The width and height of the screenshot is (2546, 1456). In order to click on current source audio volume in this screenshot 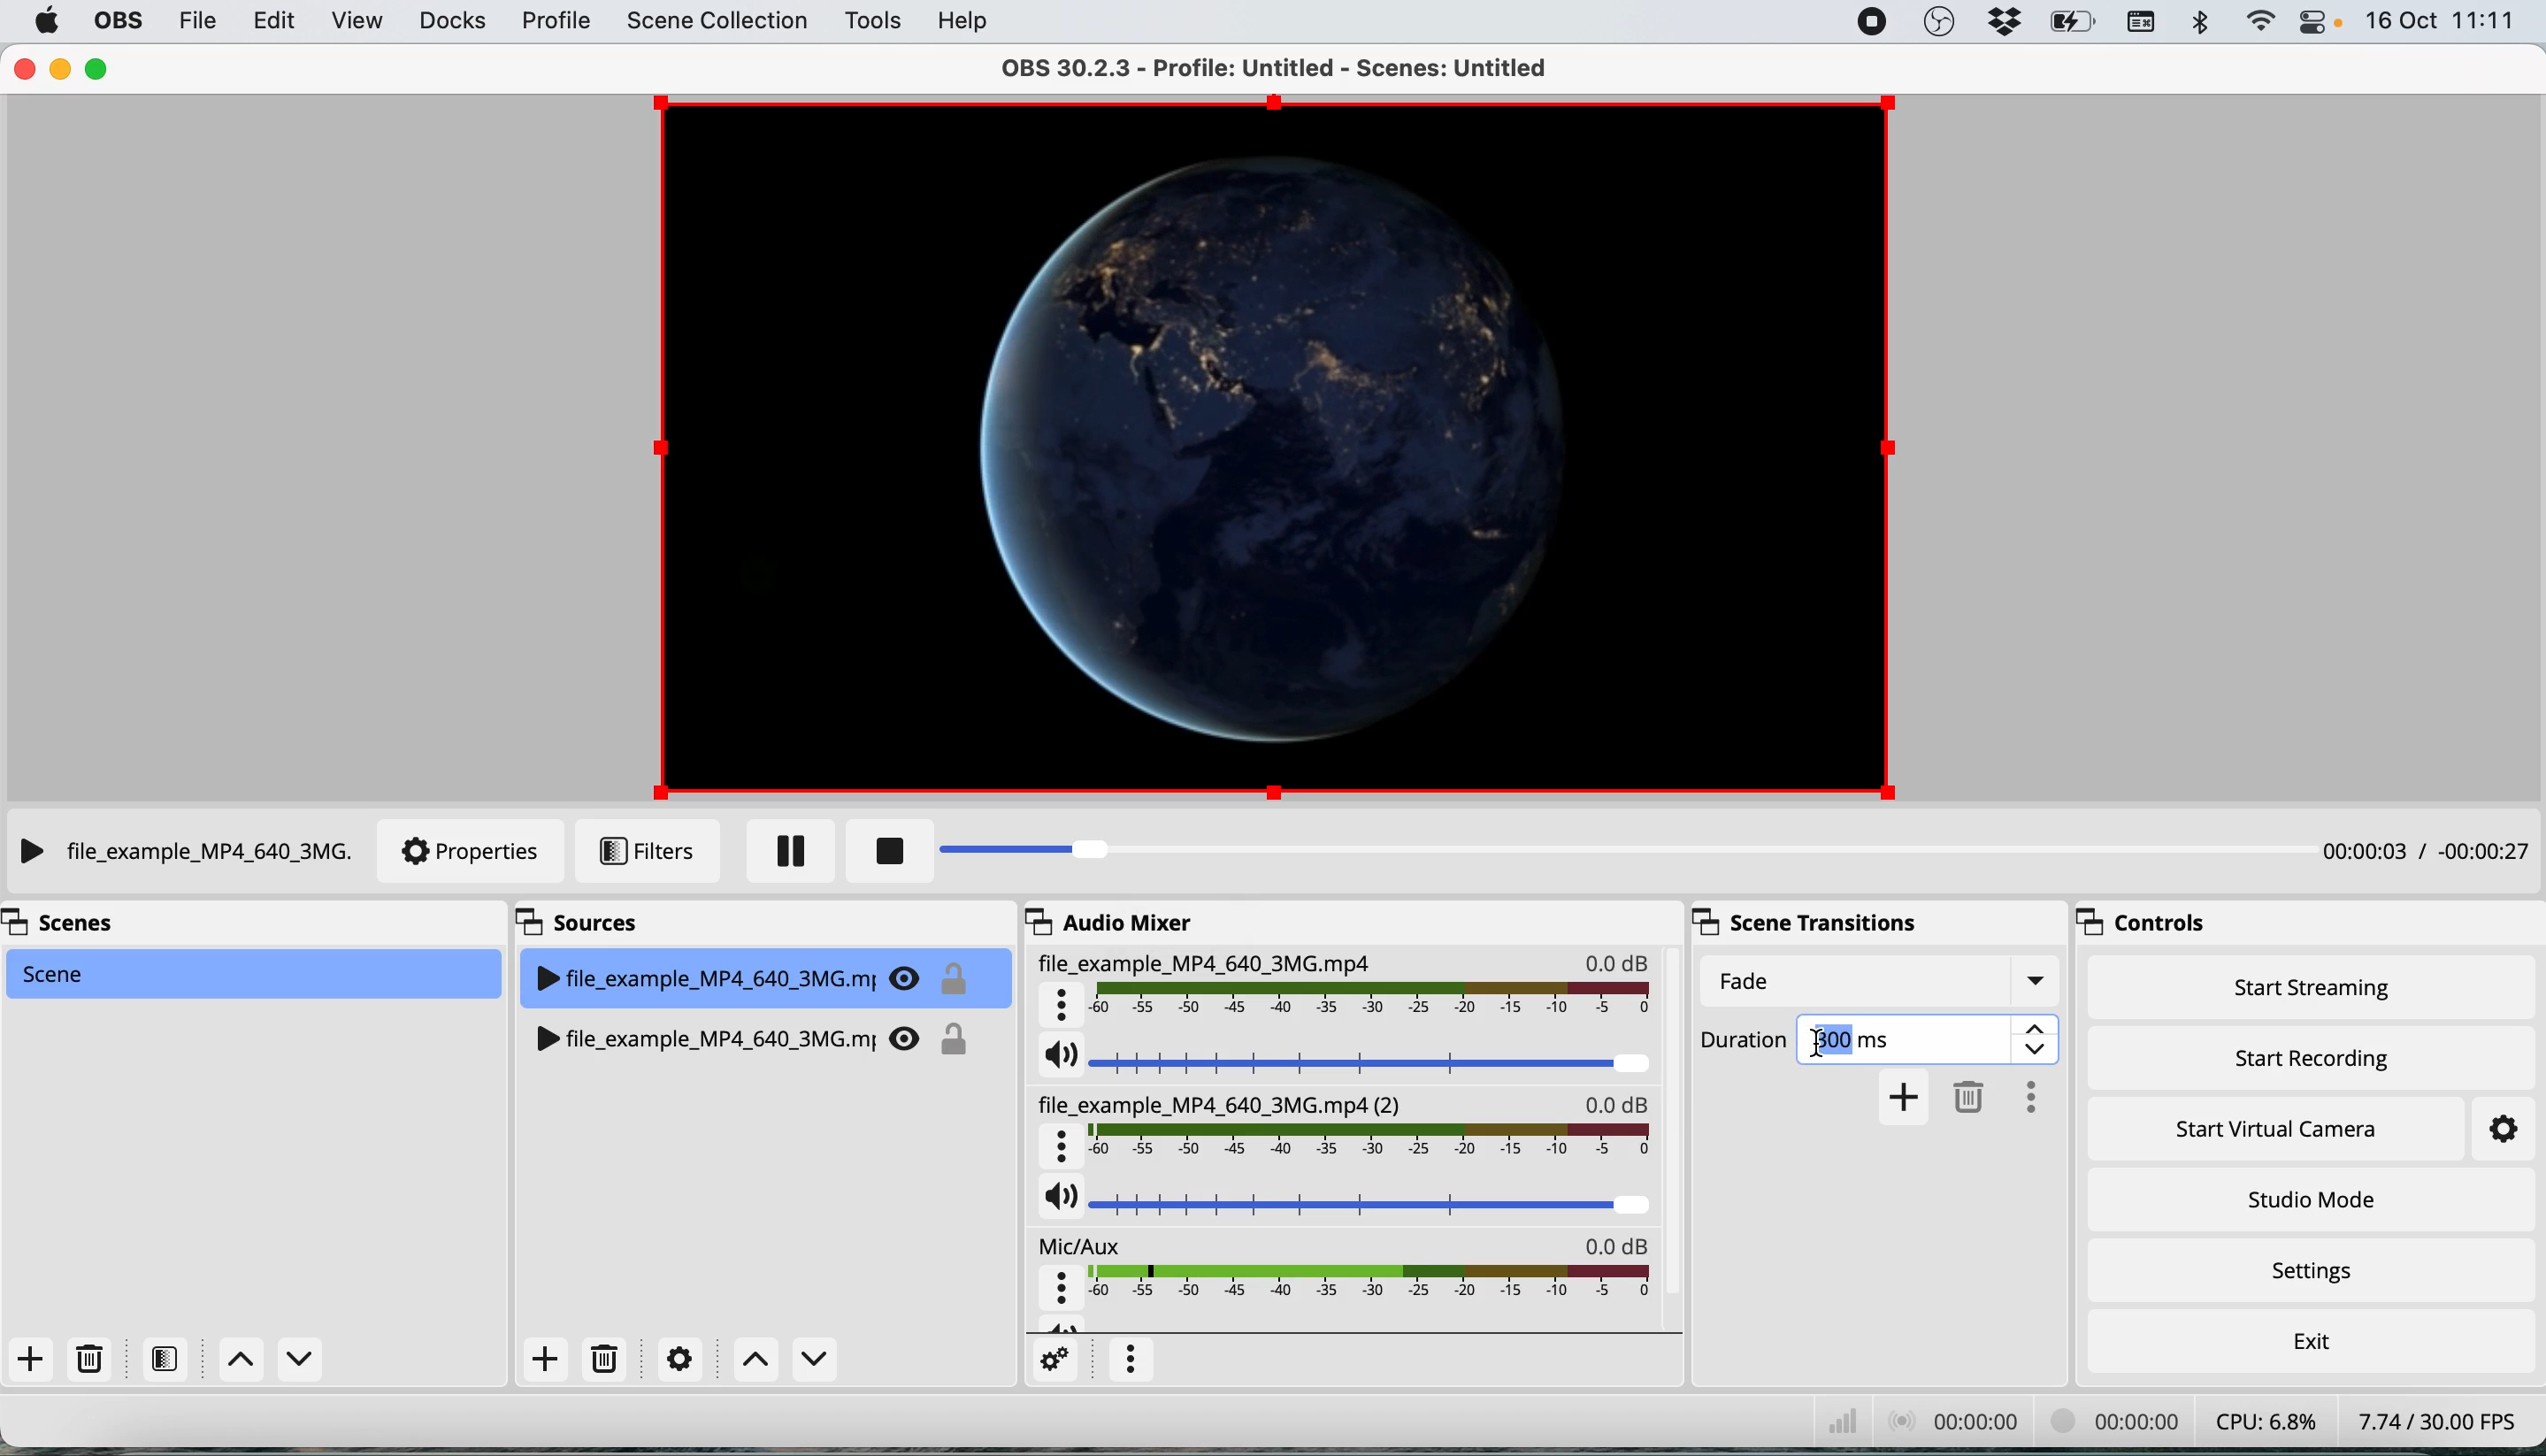, I will do `click(1348, 1064)`.